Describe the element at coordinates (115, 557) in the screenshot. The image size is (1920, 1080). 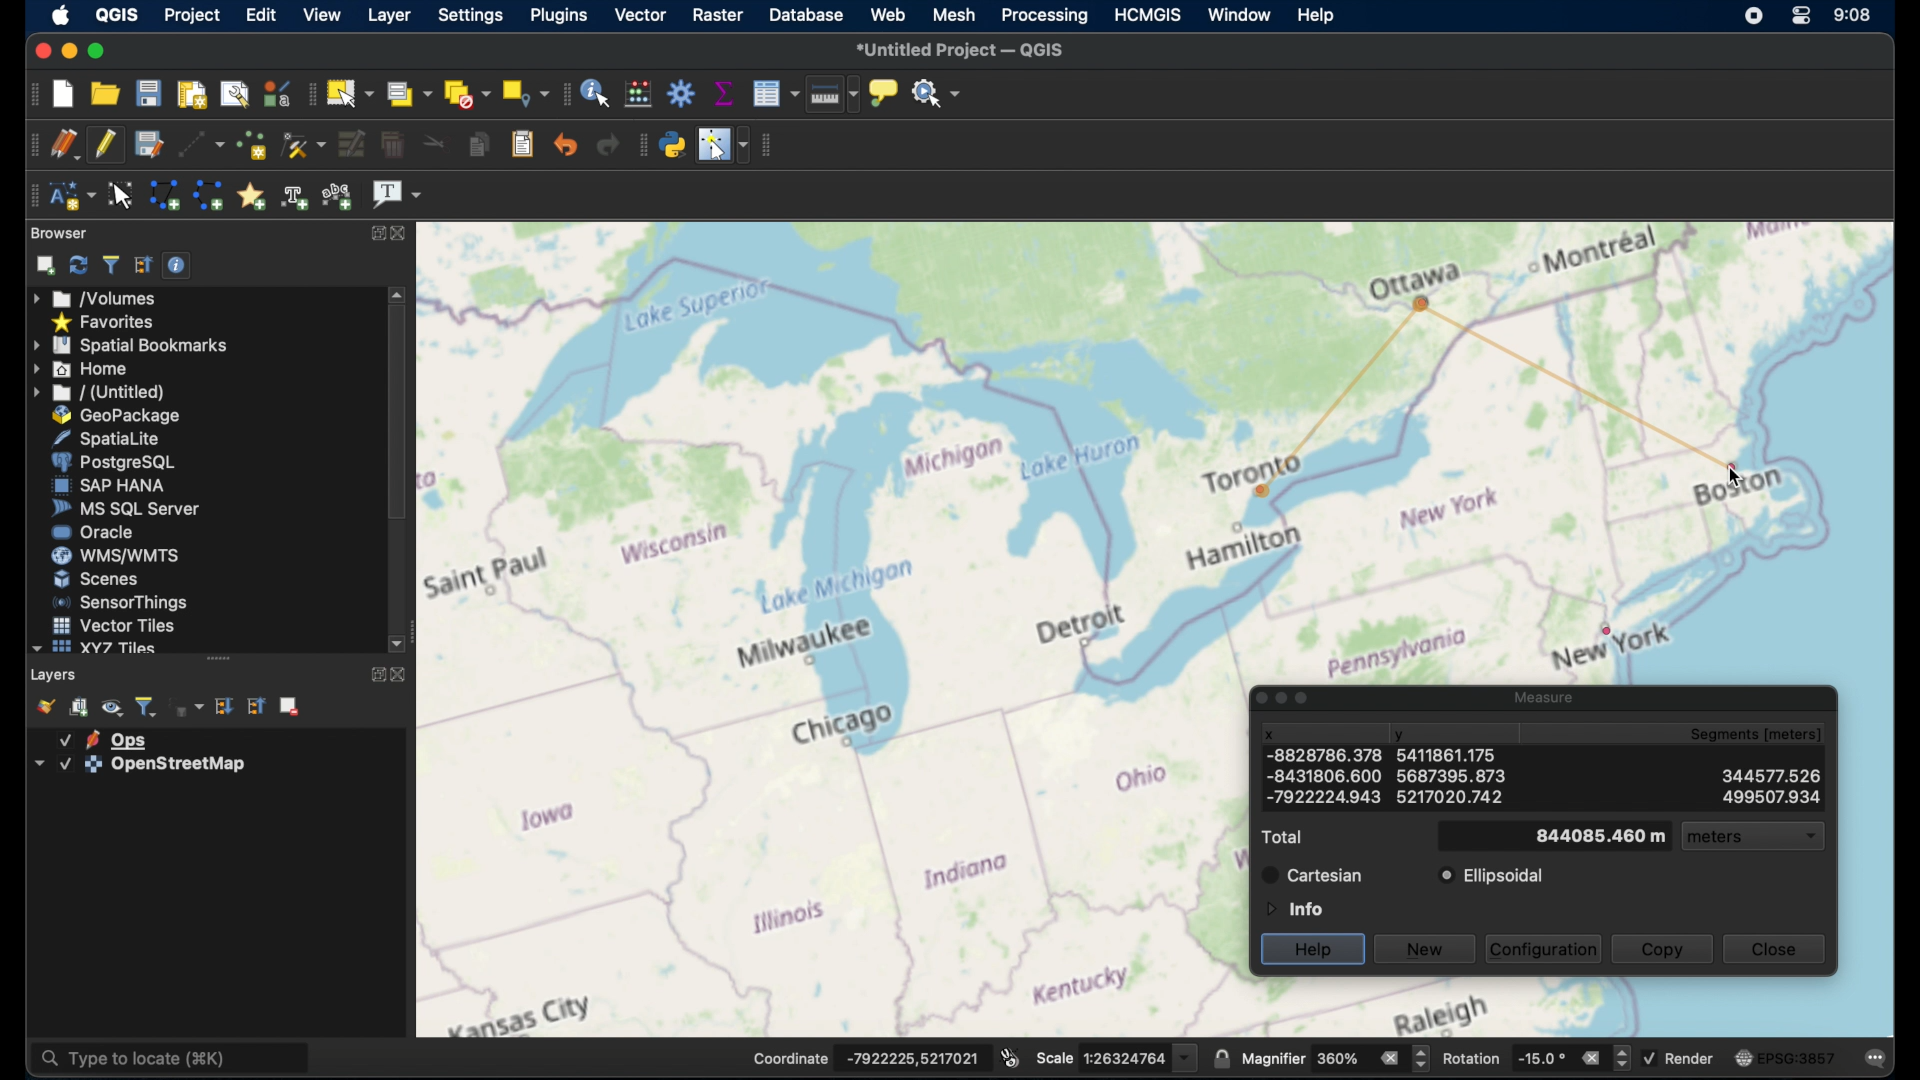
I see `wms/wmts` at that location.